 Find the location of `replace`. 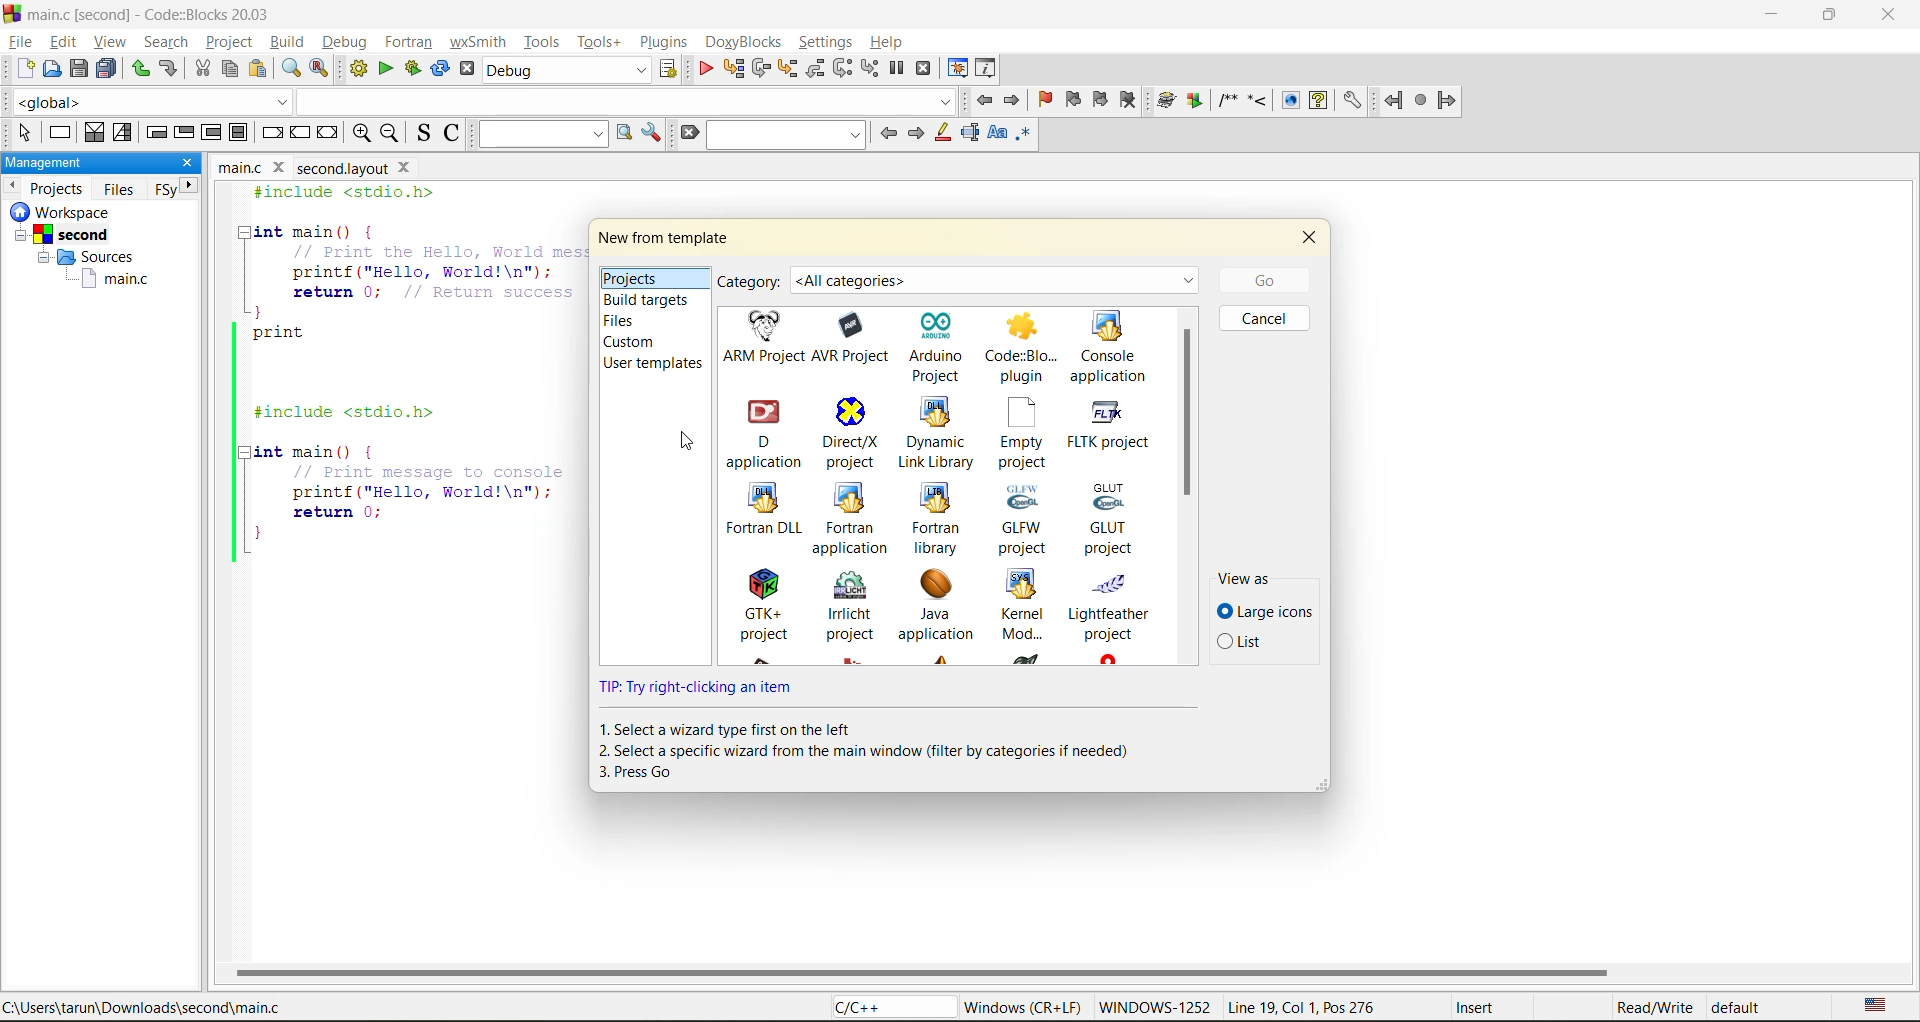

replace is located at coordinates (319, 68).